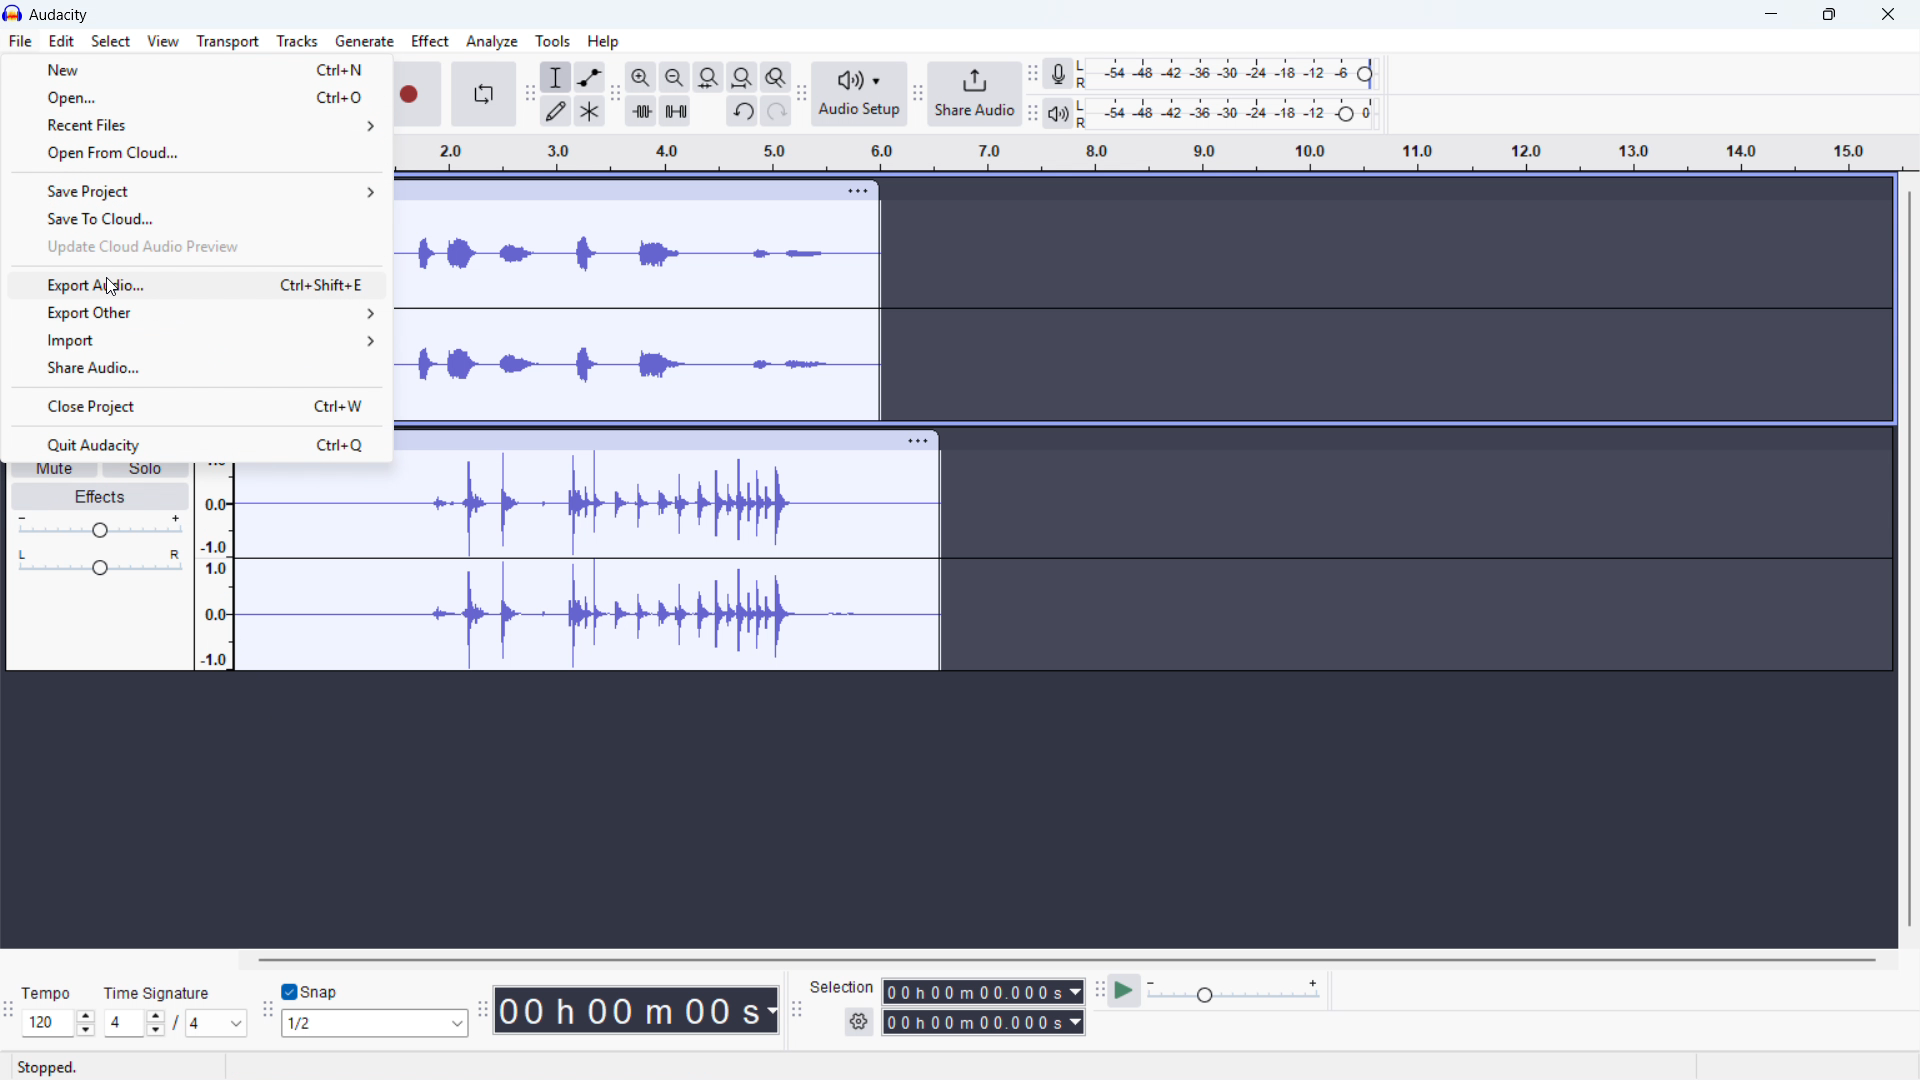 The height and width of the screenshot is (1080, 1920). Describe the element at coordinates (268, 1014) in the screenshot. I see `Snapping toolbar` at that location.